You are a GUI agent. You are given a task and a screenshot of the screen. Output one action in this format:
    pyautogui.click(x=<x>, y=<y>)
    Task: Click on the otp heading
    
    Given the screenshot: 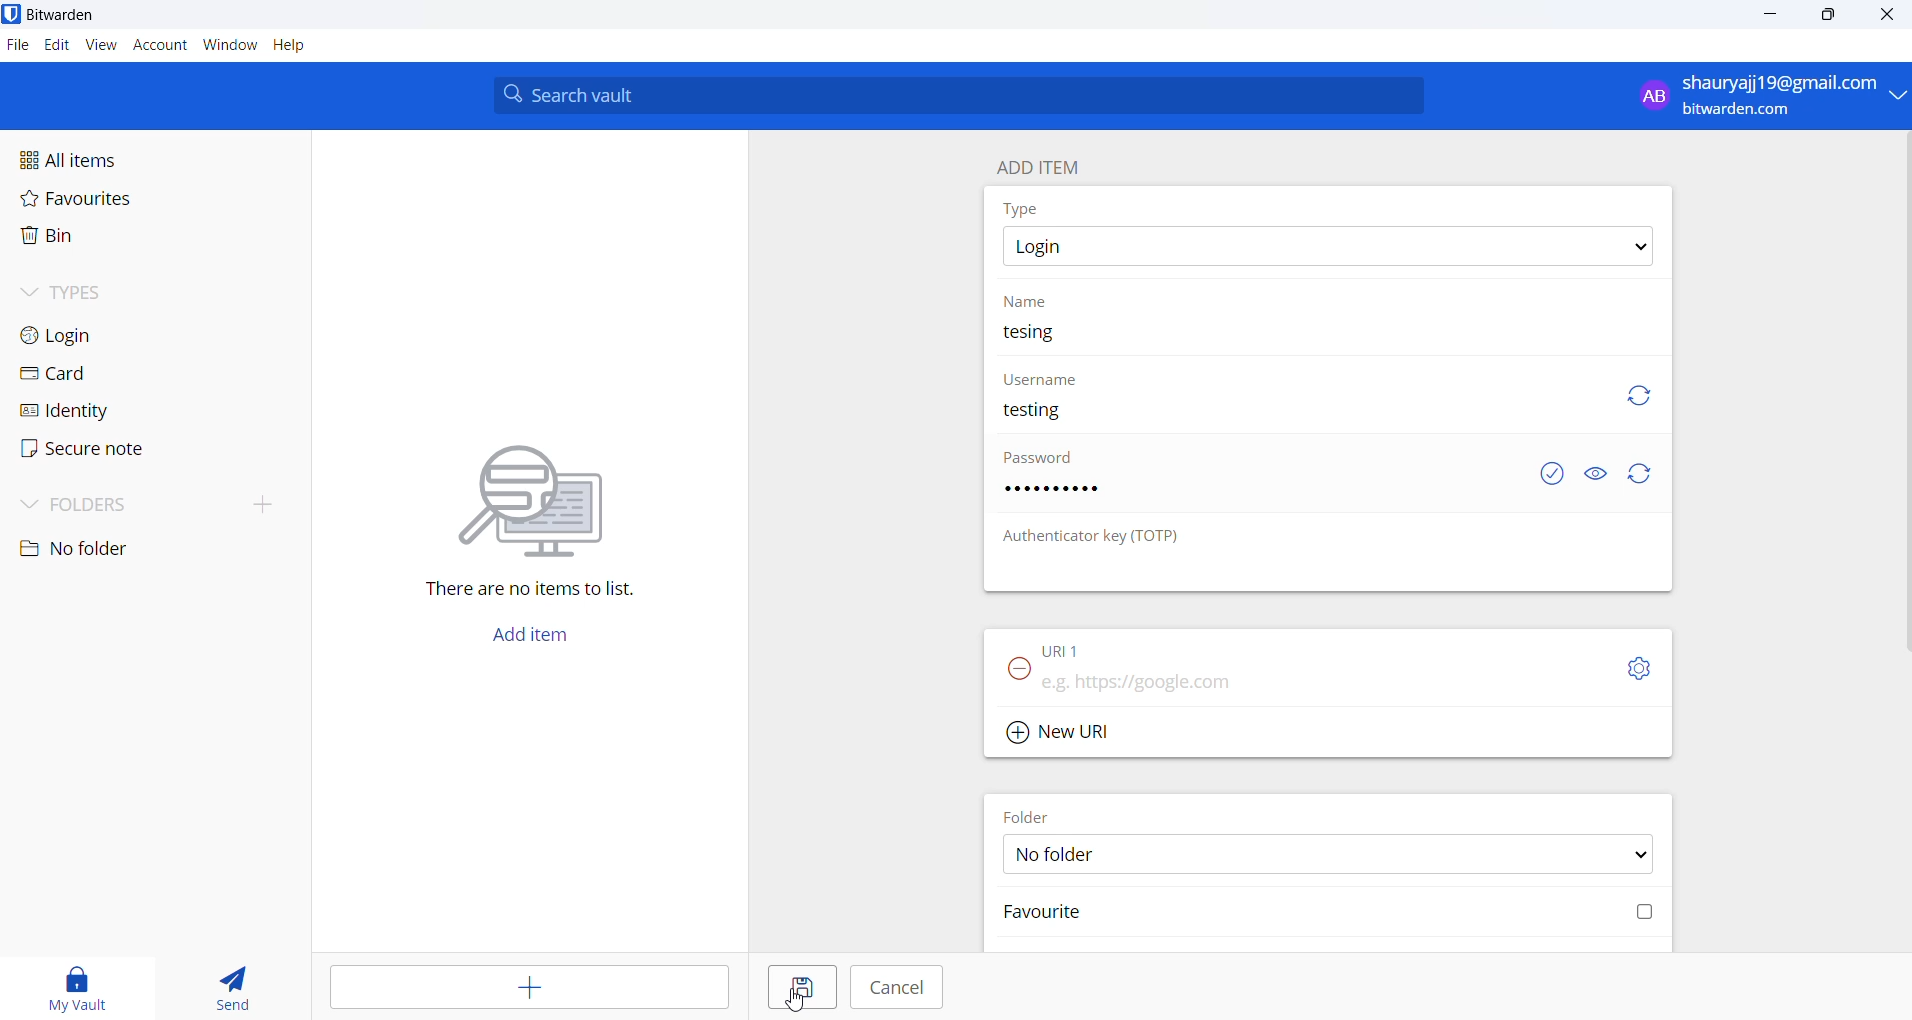 What is the action you would take?
    pyautogui.click(x=1112, y=539)
    